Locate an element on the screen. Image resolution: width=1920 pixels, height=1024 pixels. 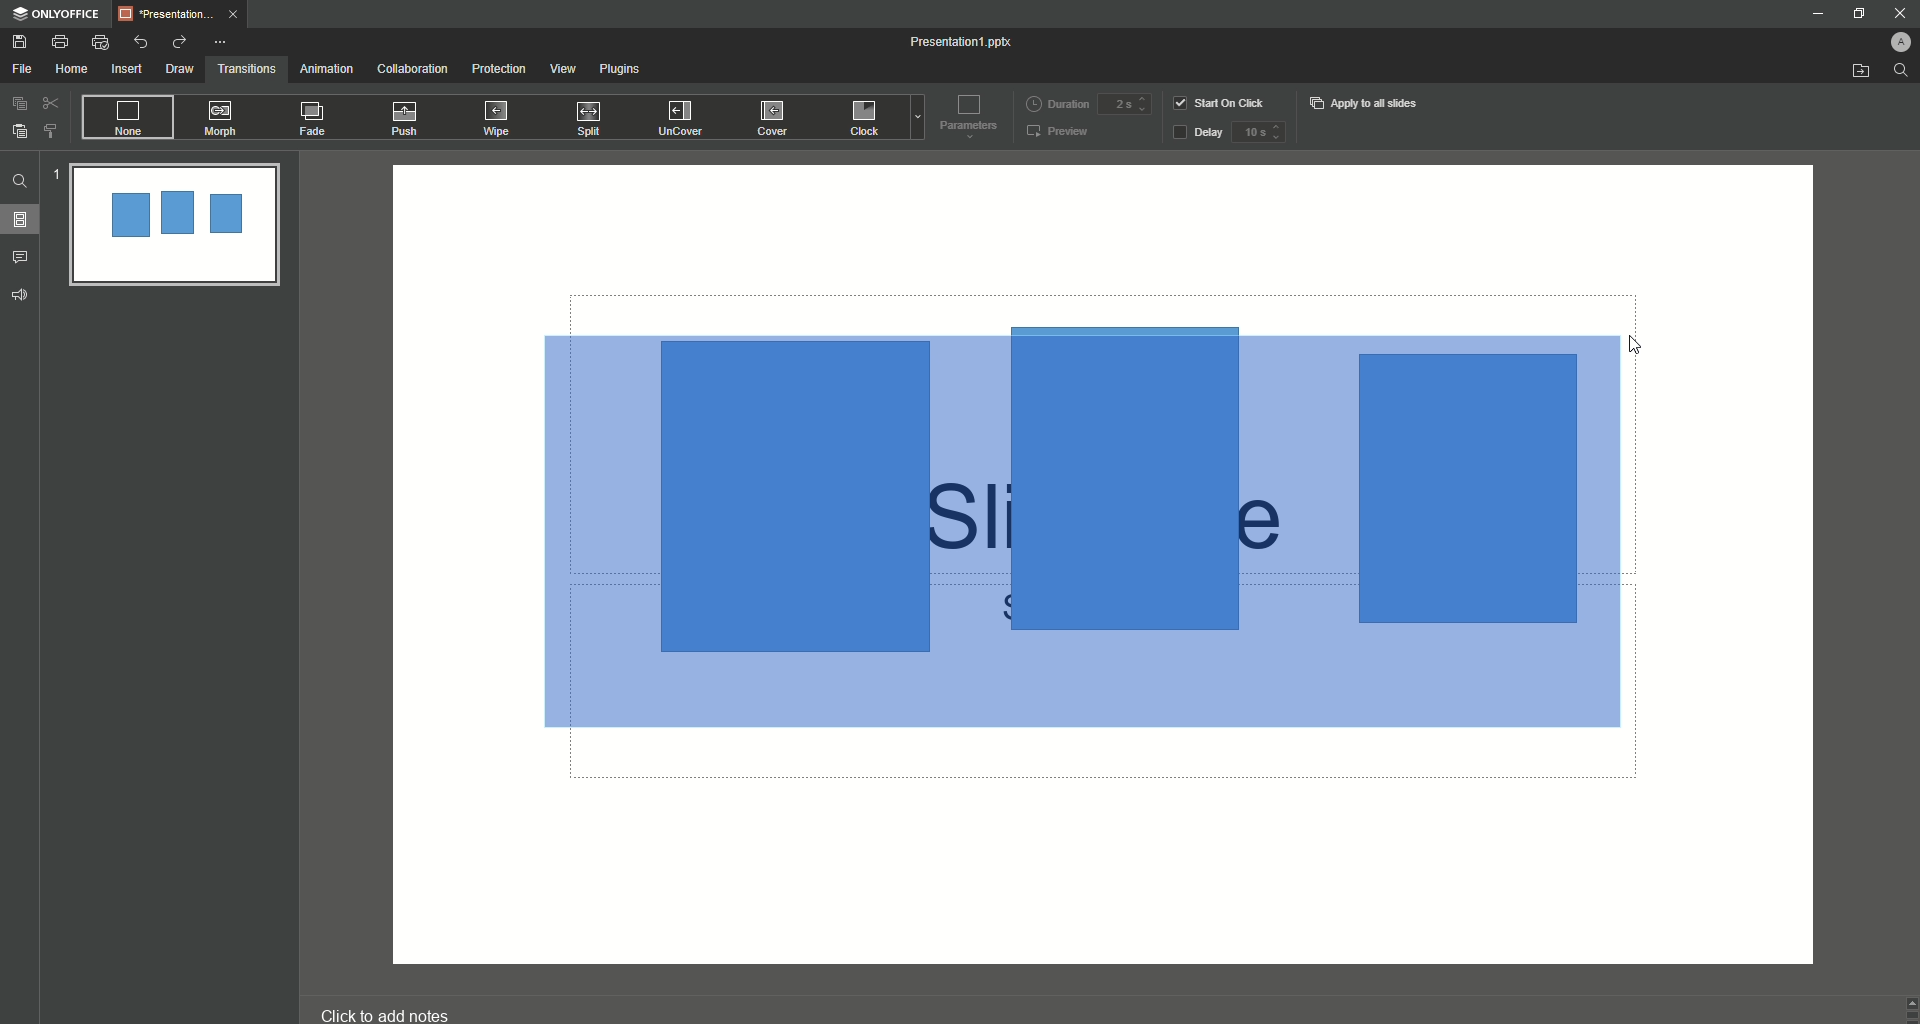
Insert is located at coordinates (126, 70).